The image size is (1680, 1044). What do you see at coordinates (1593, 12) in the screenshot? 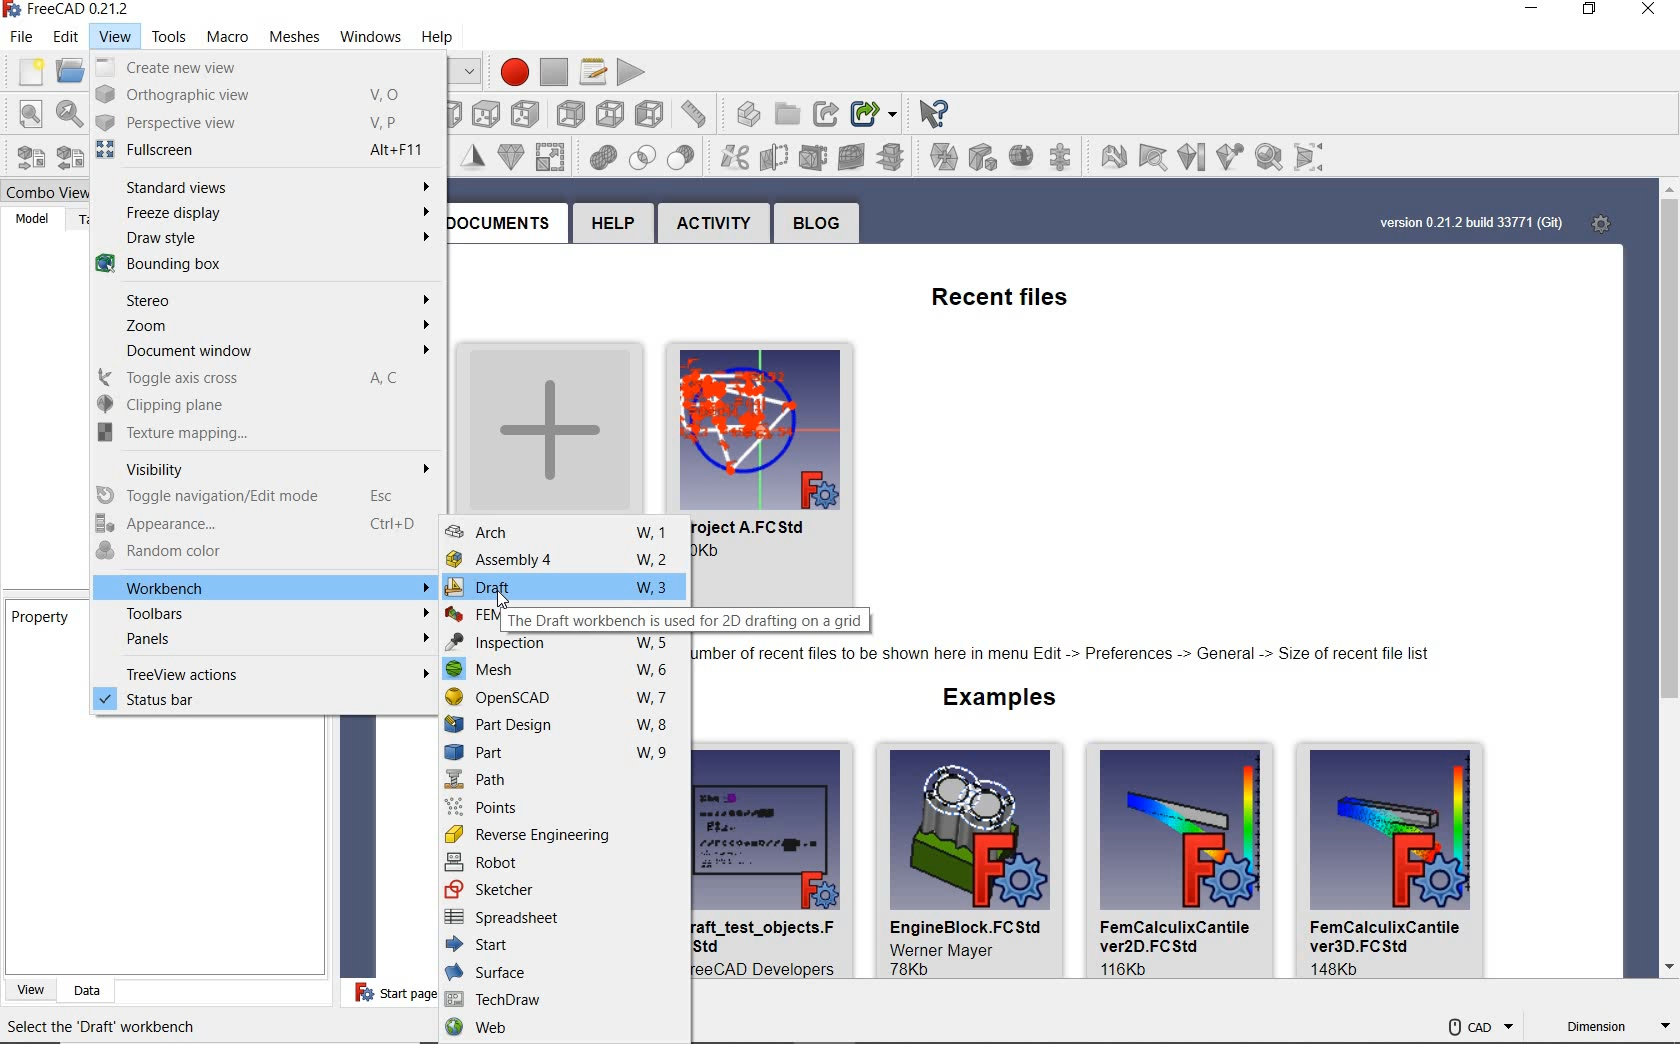
I see `restore down` at bounding box center [1593, 12].